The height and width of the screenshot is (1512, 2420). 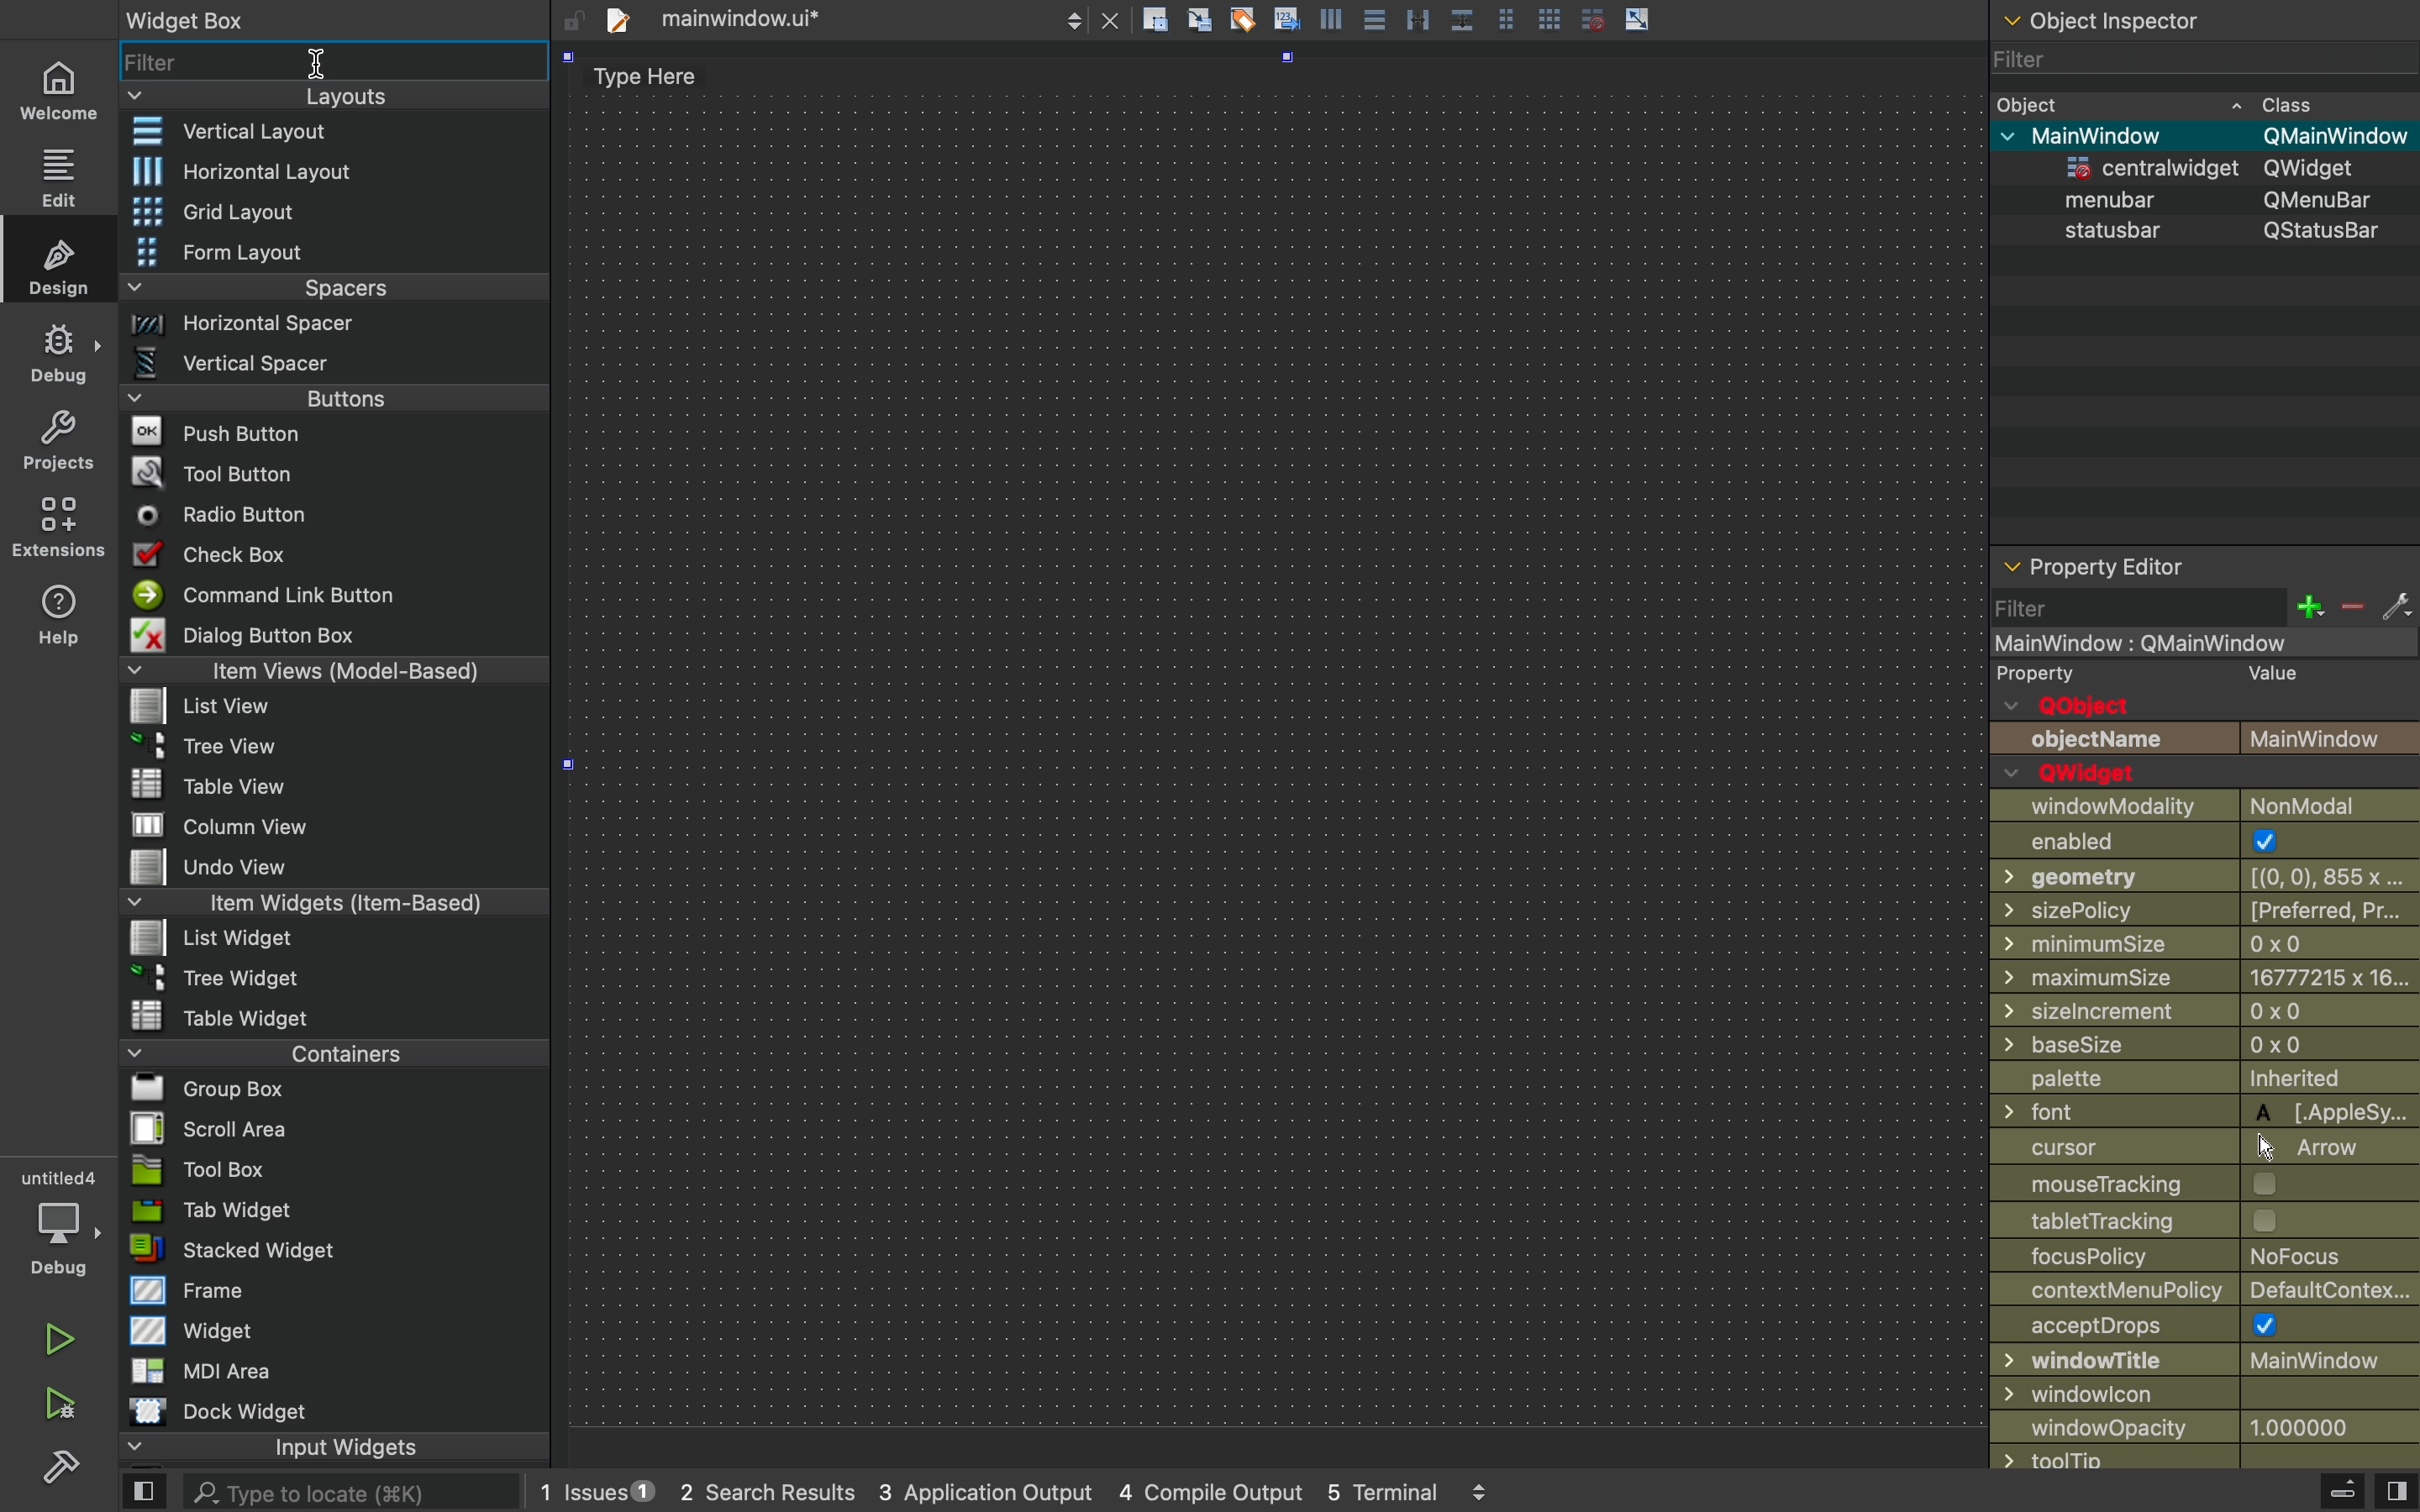 What do you see at coordinates (2205, 608) in the screenshot?
I see `filter` at bounding box center [2205, 608].